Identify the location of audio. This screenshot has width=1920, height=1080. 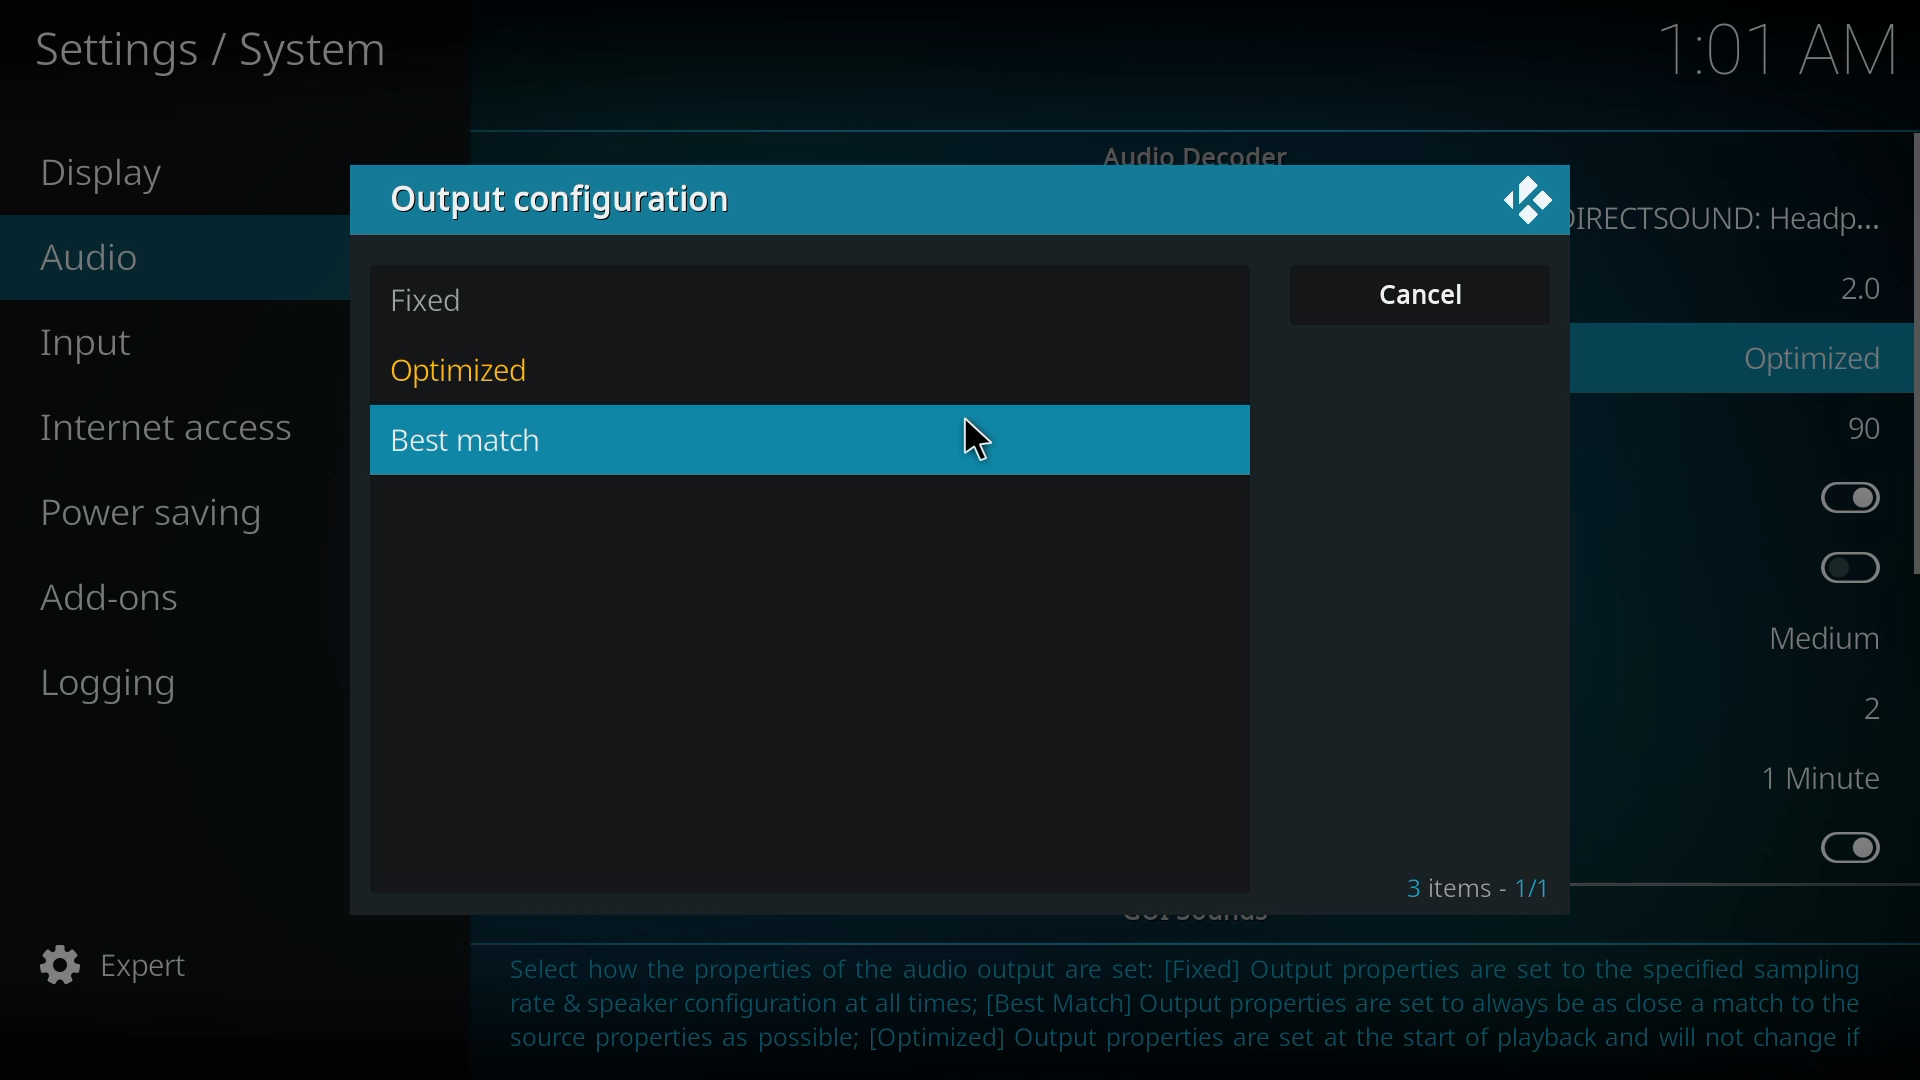
(101, 261).